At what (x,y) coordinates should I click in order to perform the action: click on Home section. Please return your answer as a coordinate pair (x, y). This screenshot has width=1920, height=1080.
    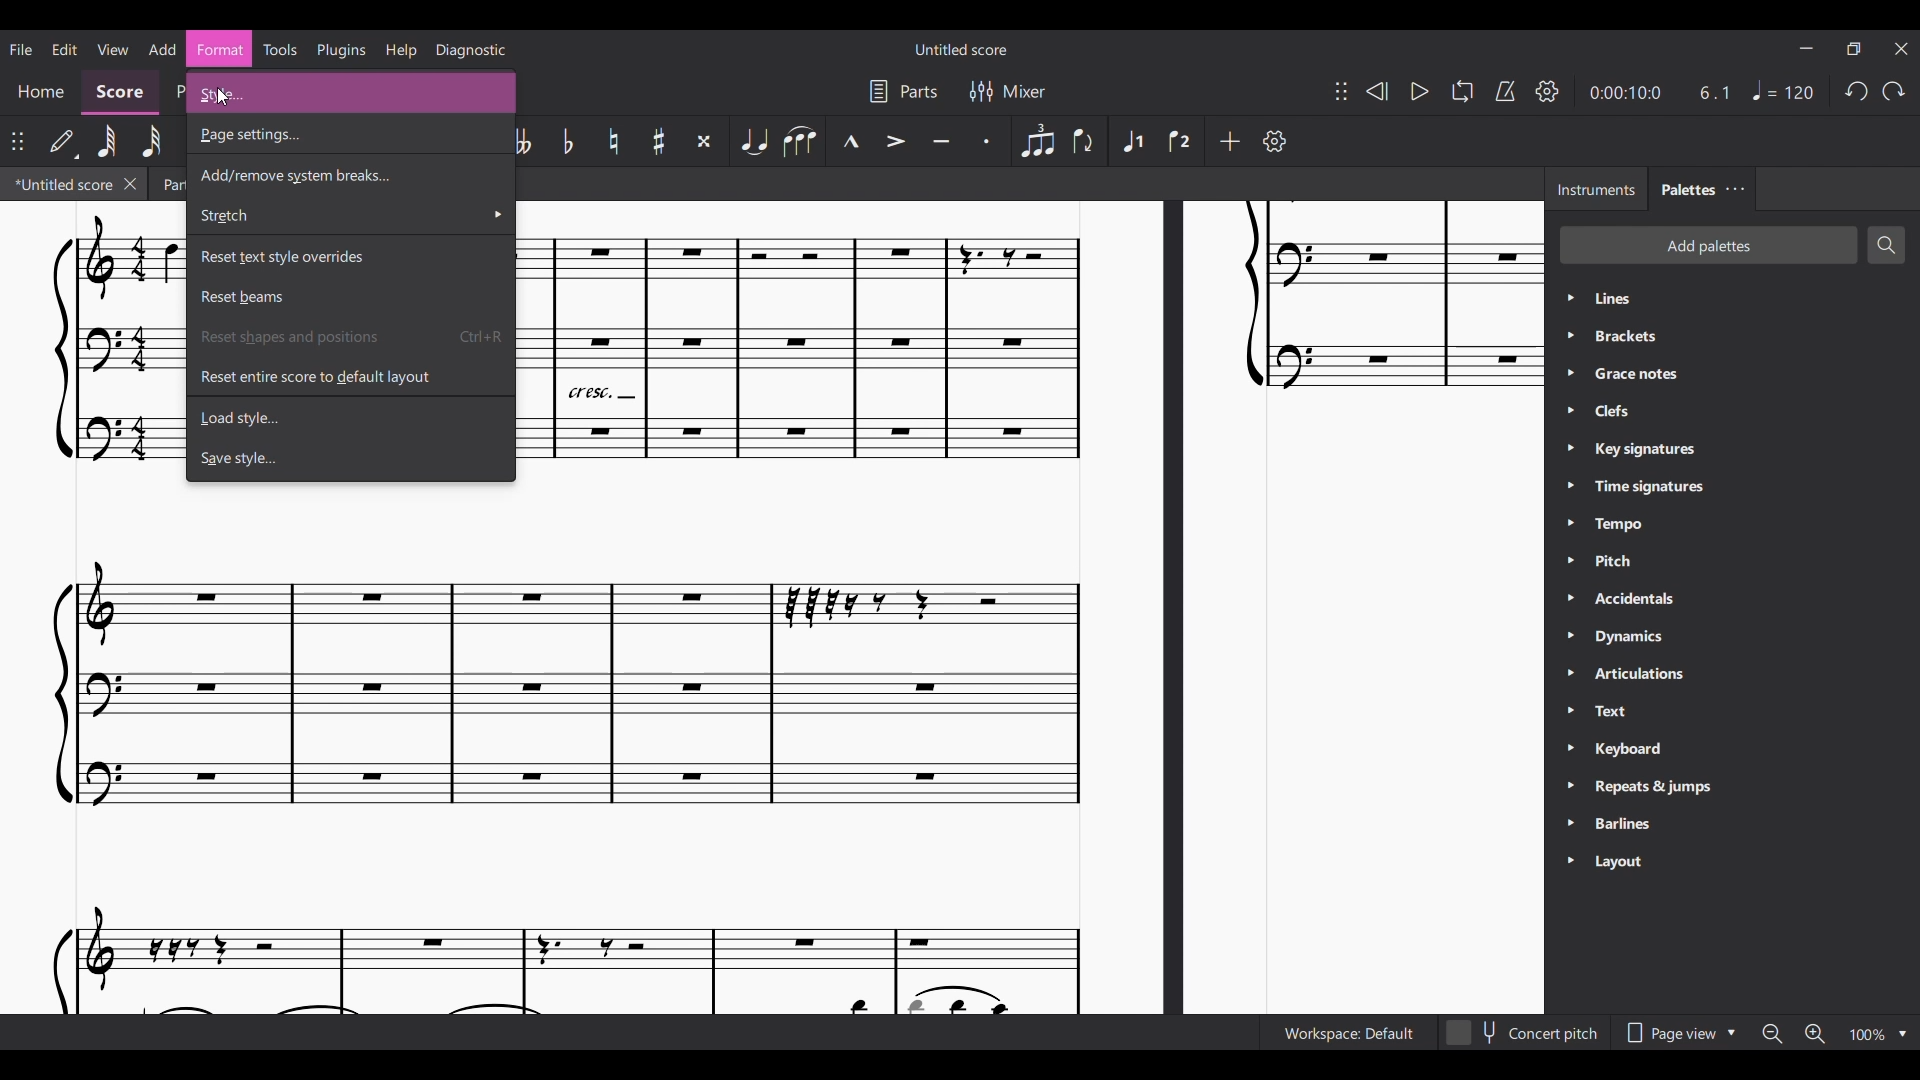
    Looking at the image, I should click on (39, 92).